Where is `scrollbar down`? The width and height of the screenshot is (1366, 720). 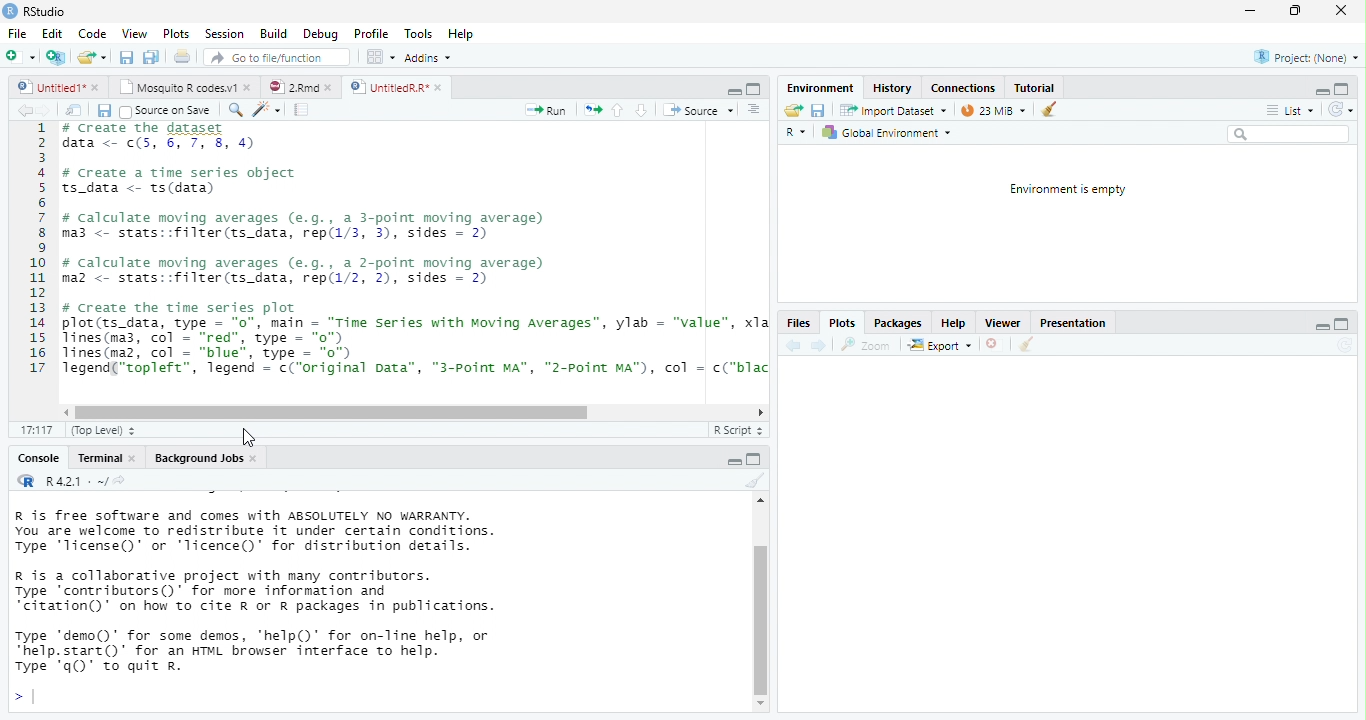 scrollbar down is located at coordinates (761, 704).